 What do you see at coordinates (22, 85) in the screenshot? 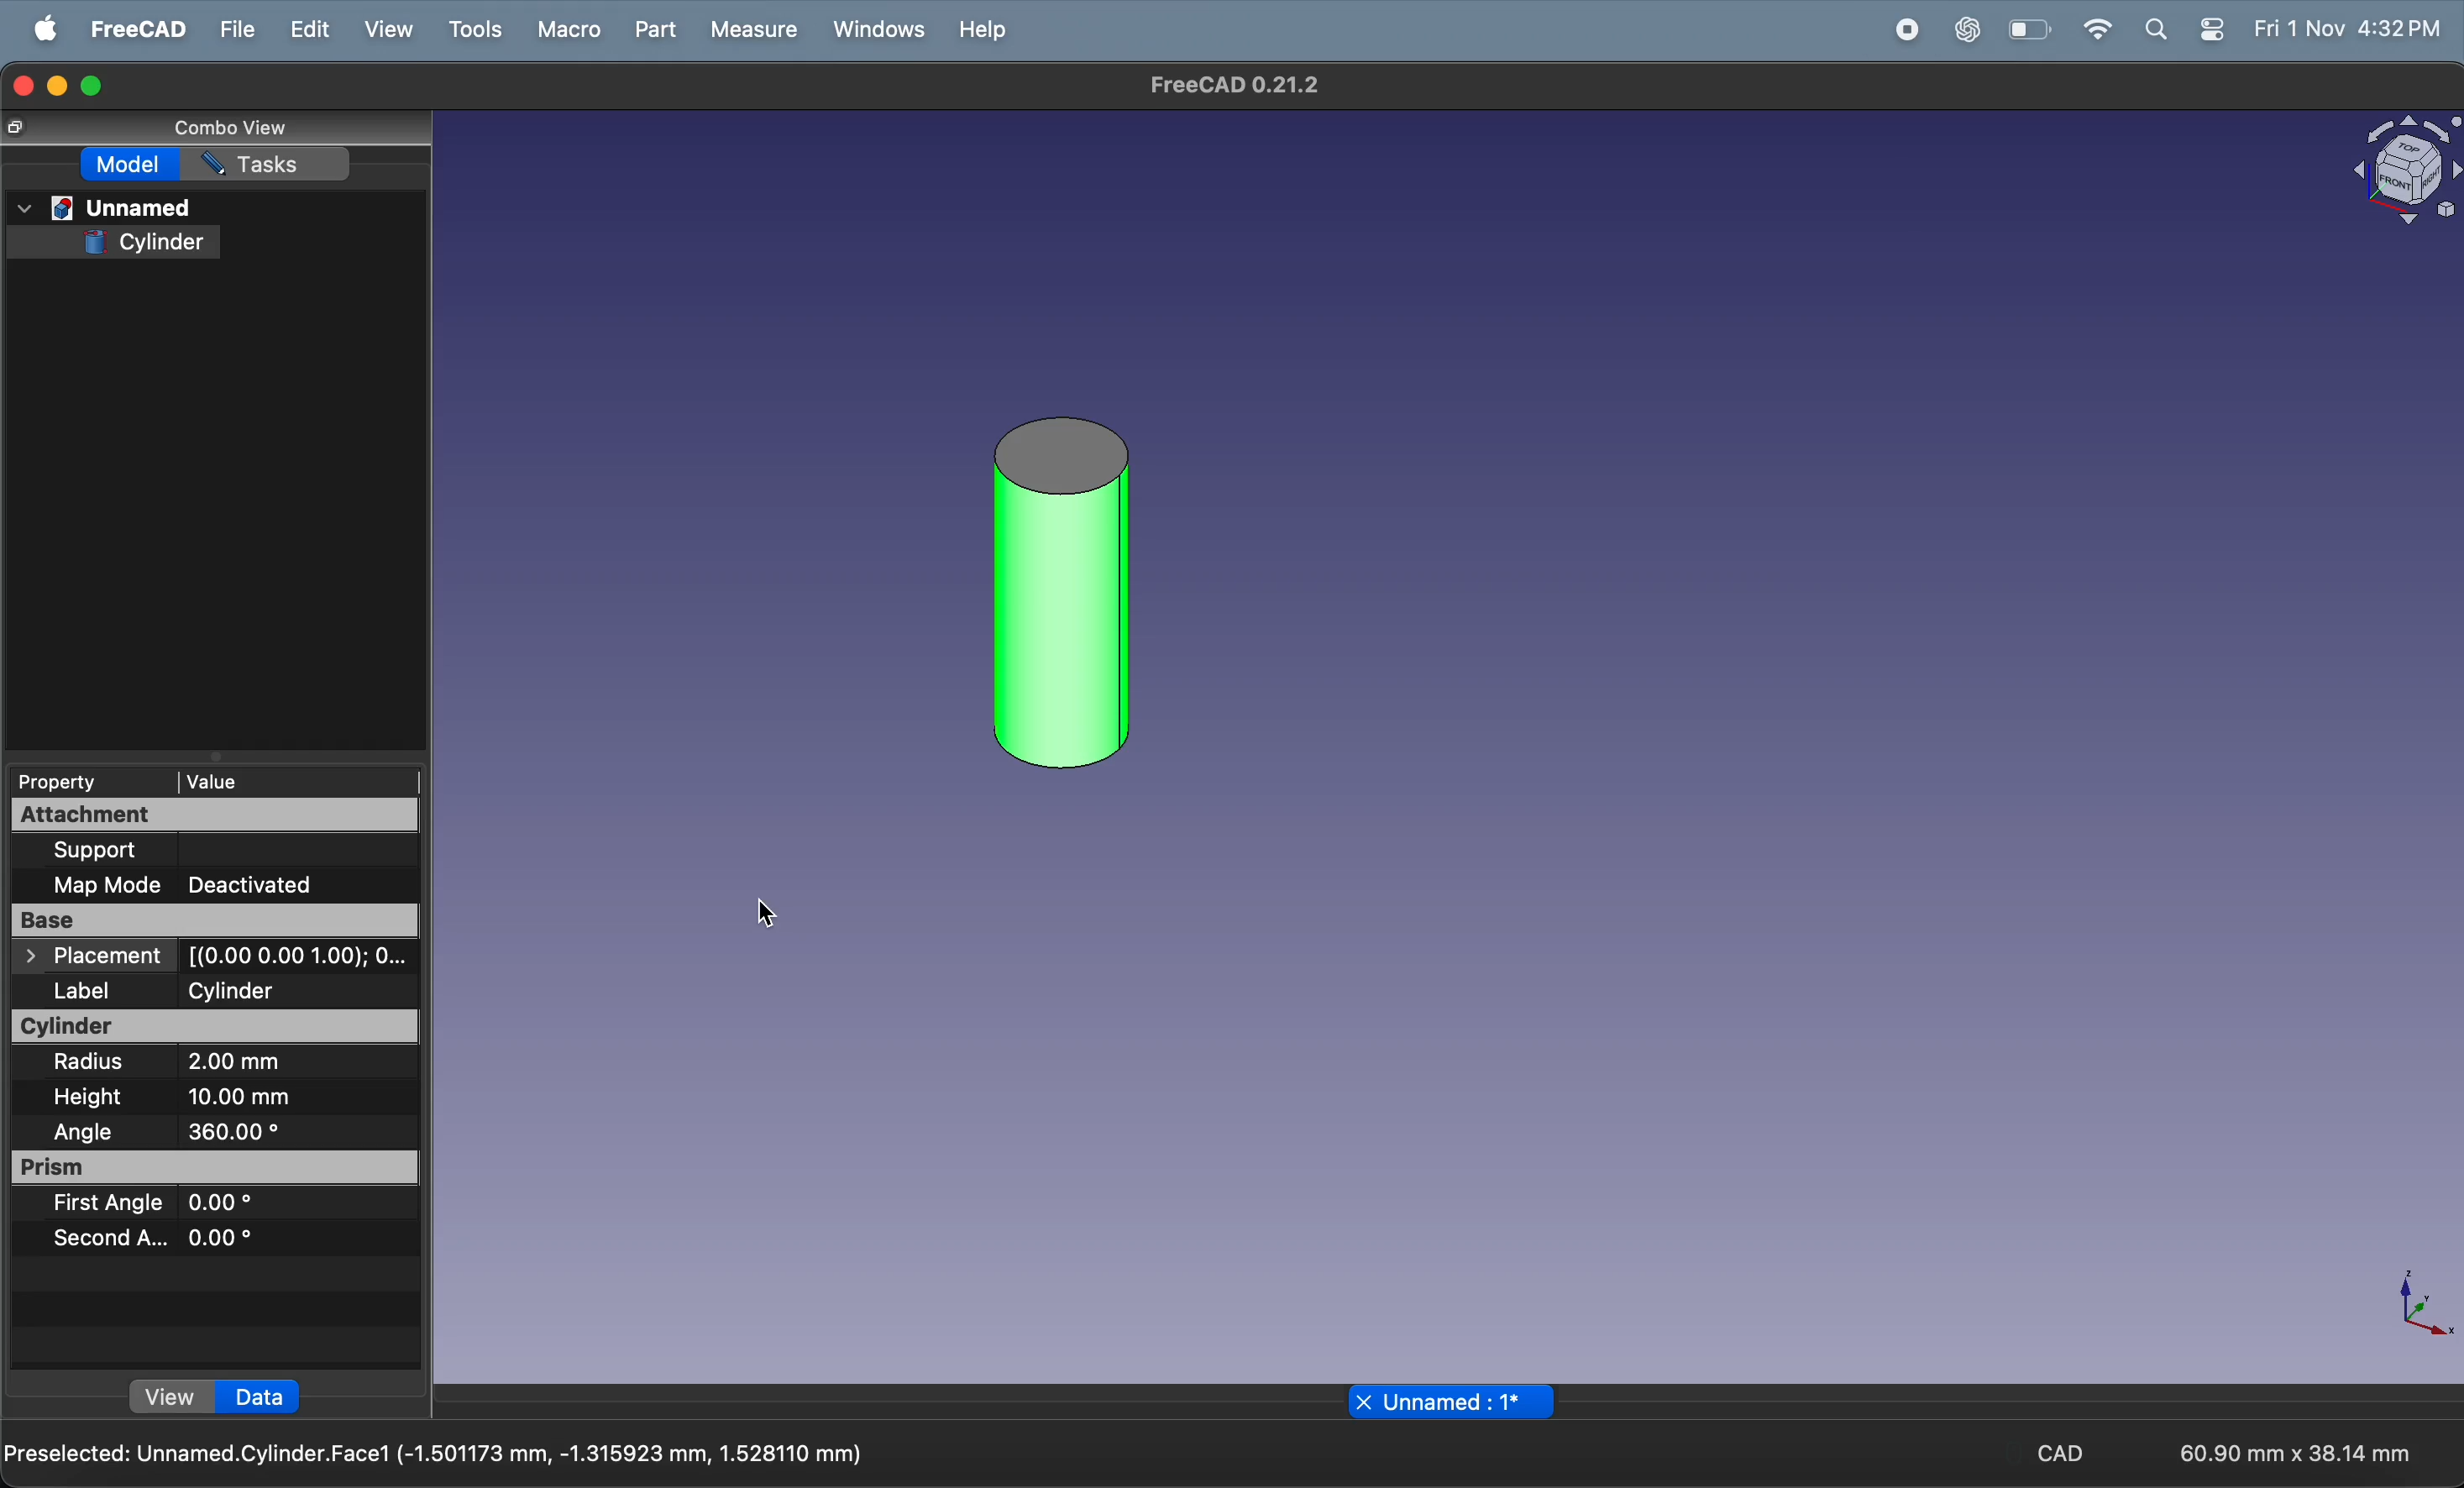
I see `closing window` at bounding box center [22, 85].